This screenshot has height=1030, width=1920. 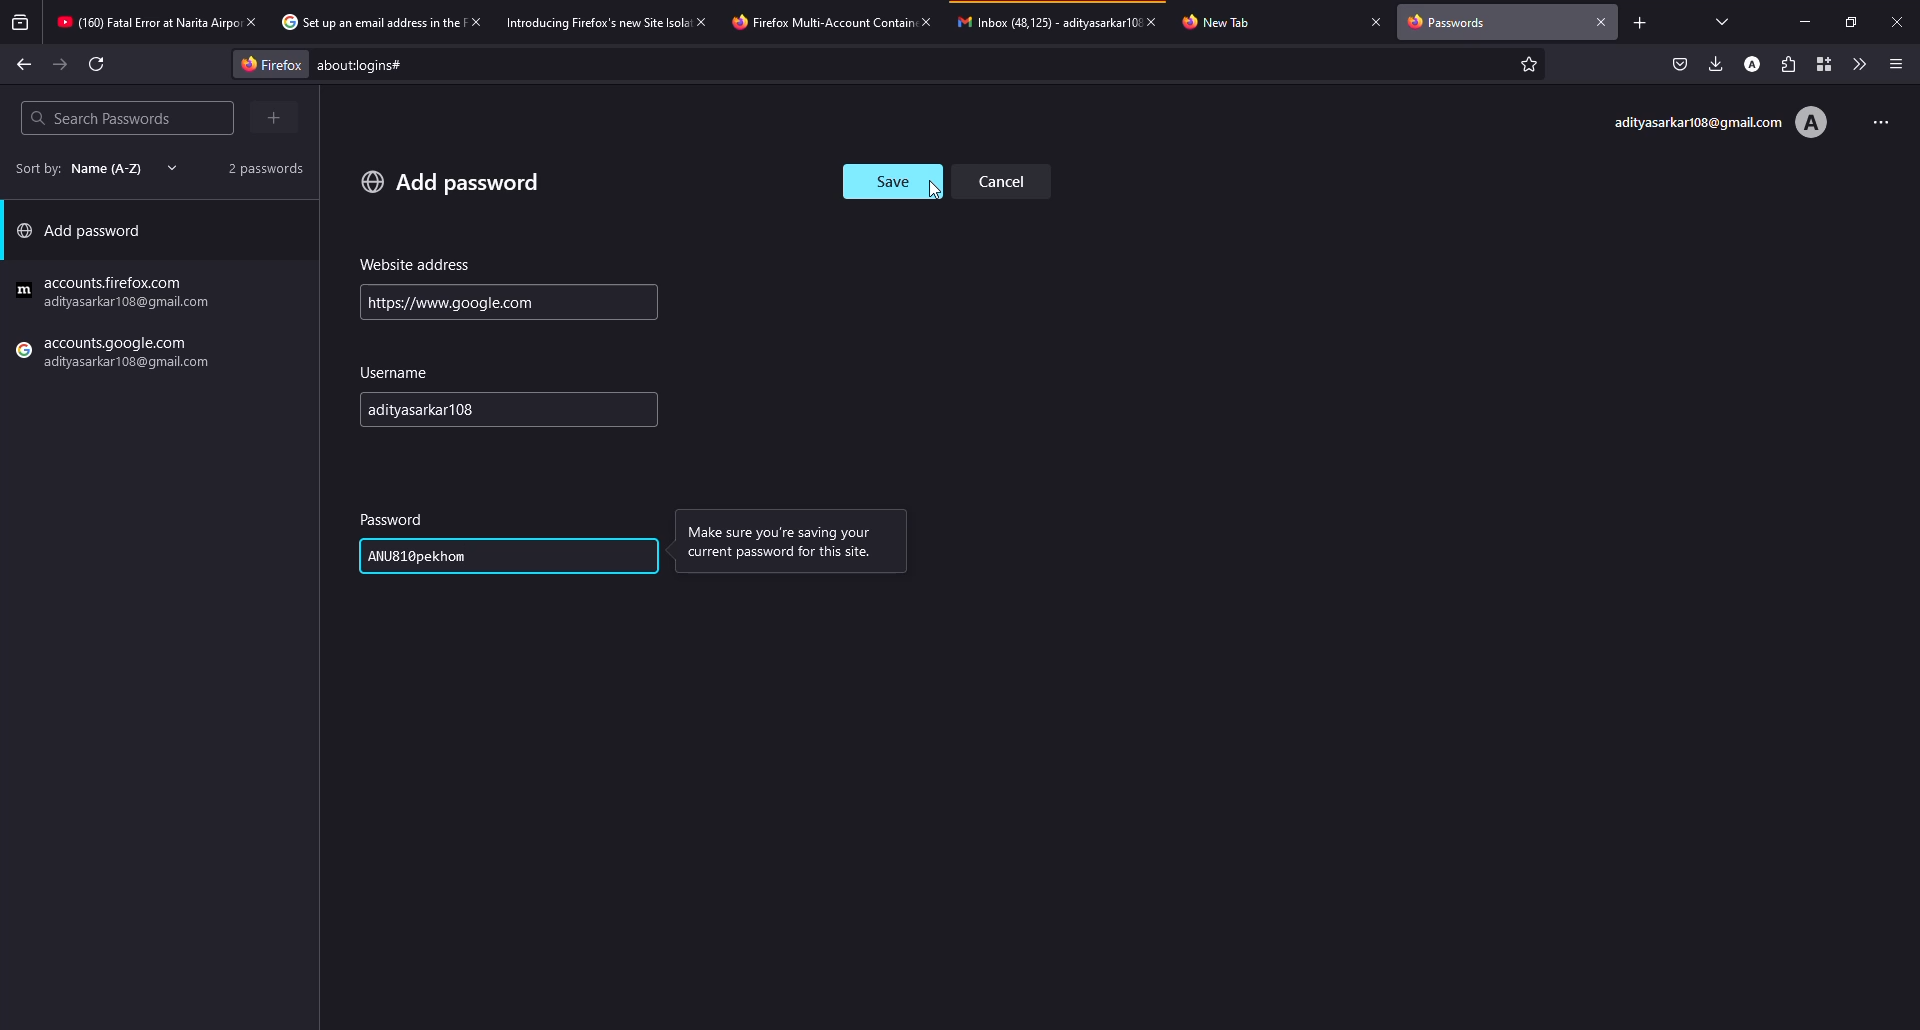 I want to click on close, so click(x=1376, y=21).